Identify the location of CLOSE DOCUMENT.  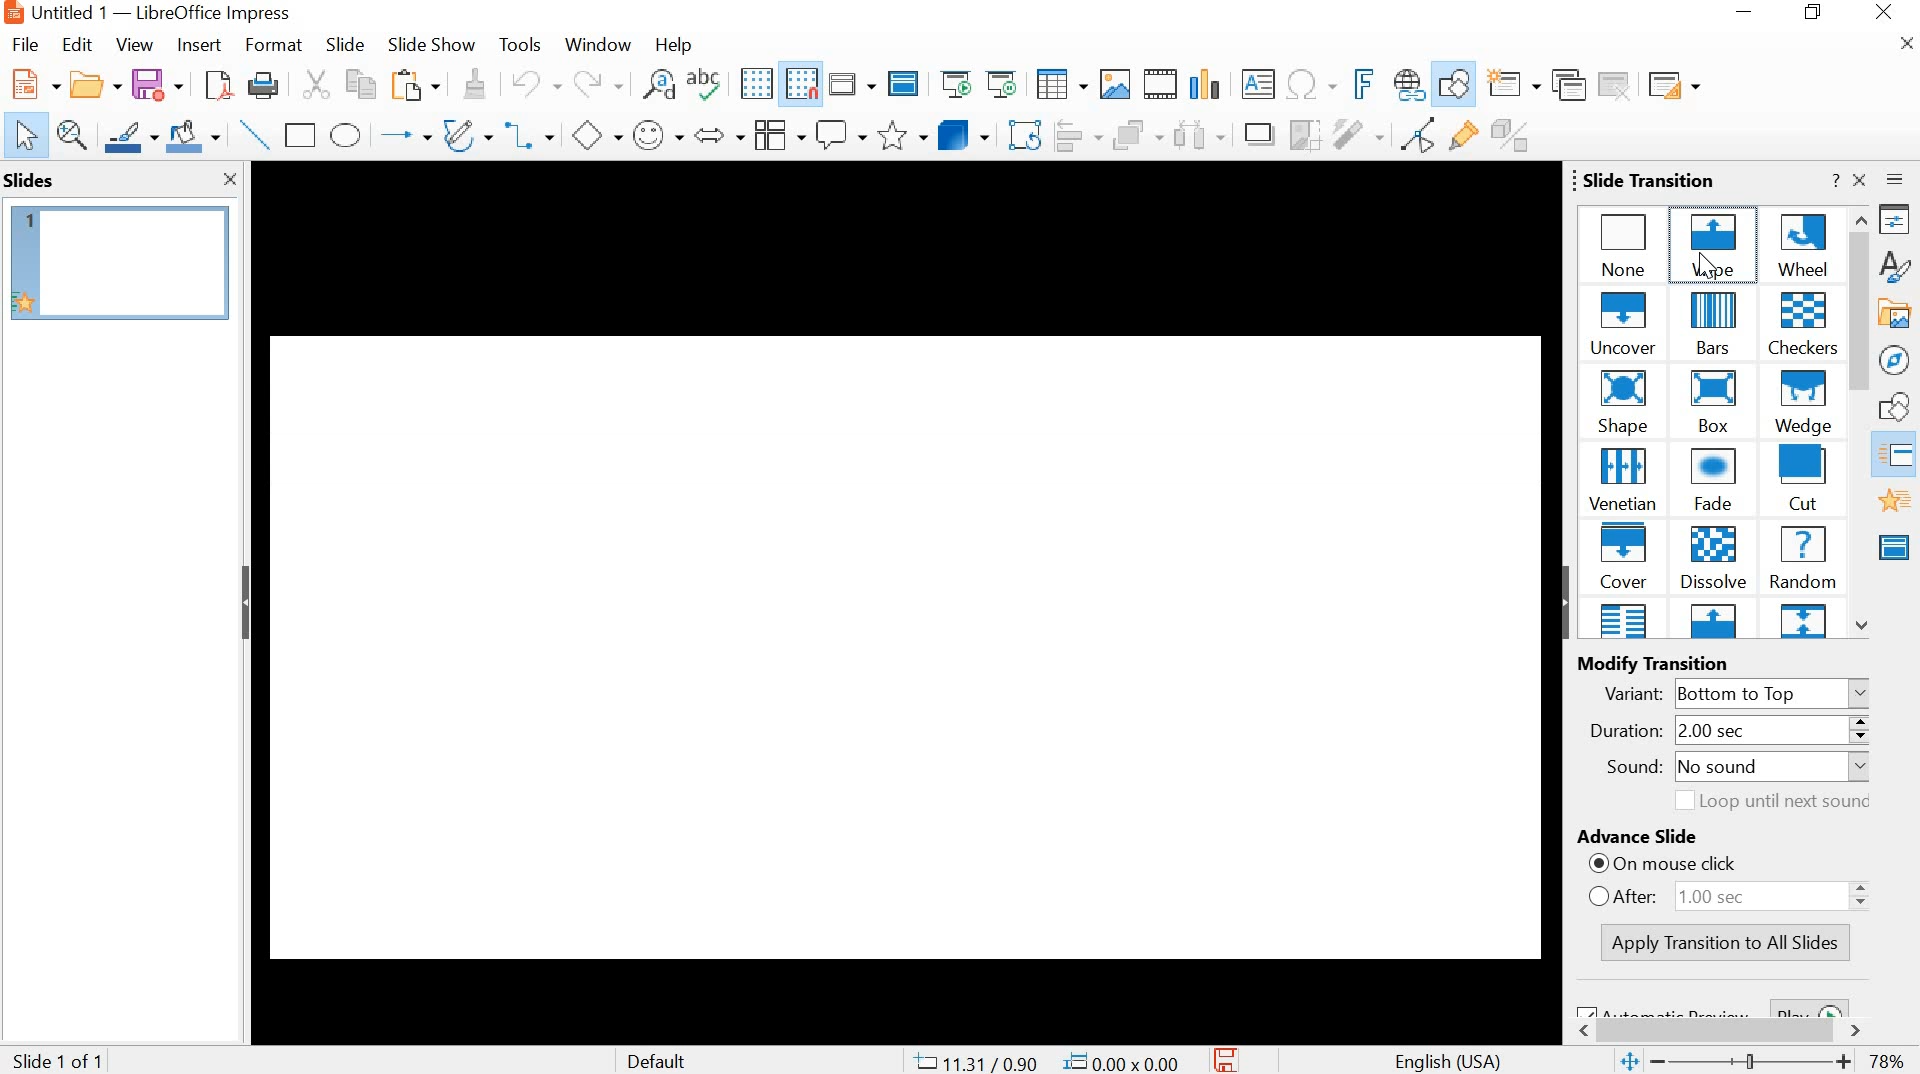
(1904, 41).